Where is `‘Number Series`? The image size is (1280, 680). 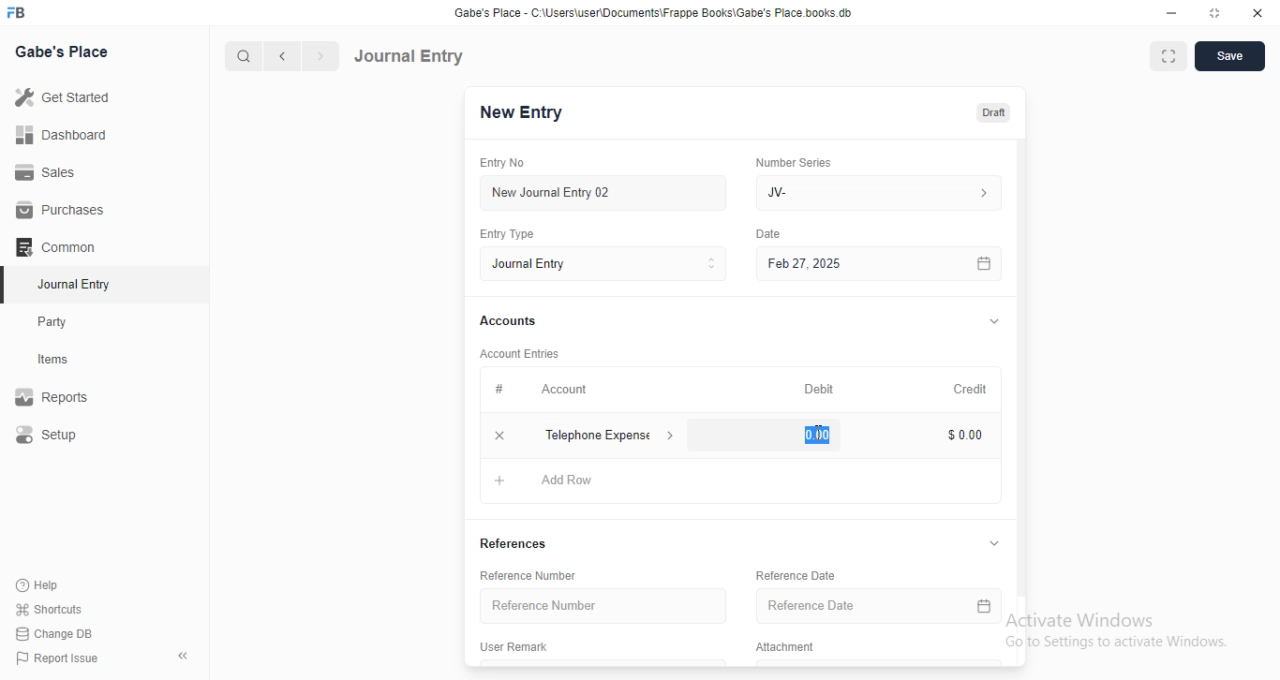 ‘Number Series is located at coordinates (794, 162).